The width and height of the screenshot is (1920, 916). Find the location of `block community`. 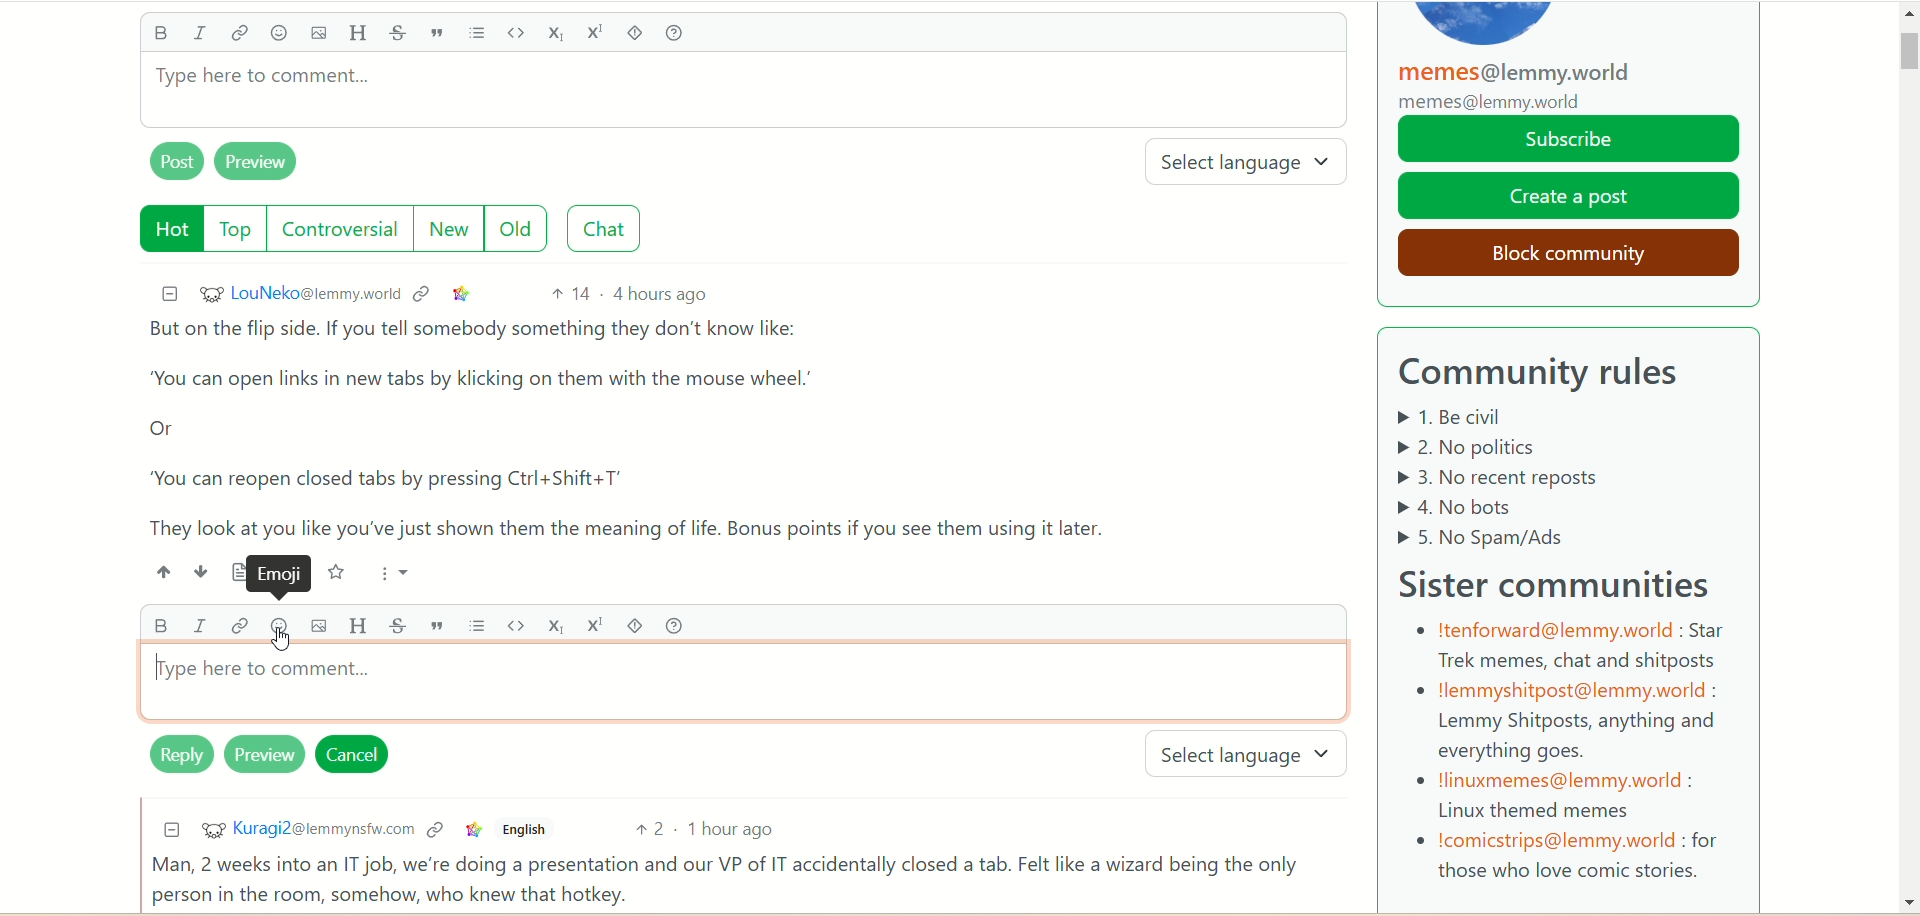

block community is located at coordinates (1561, 250).